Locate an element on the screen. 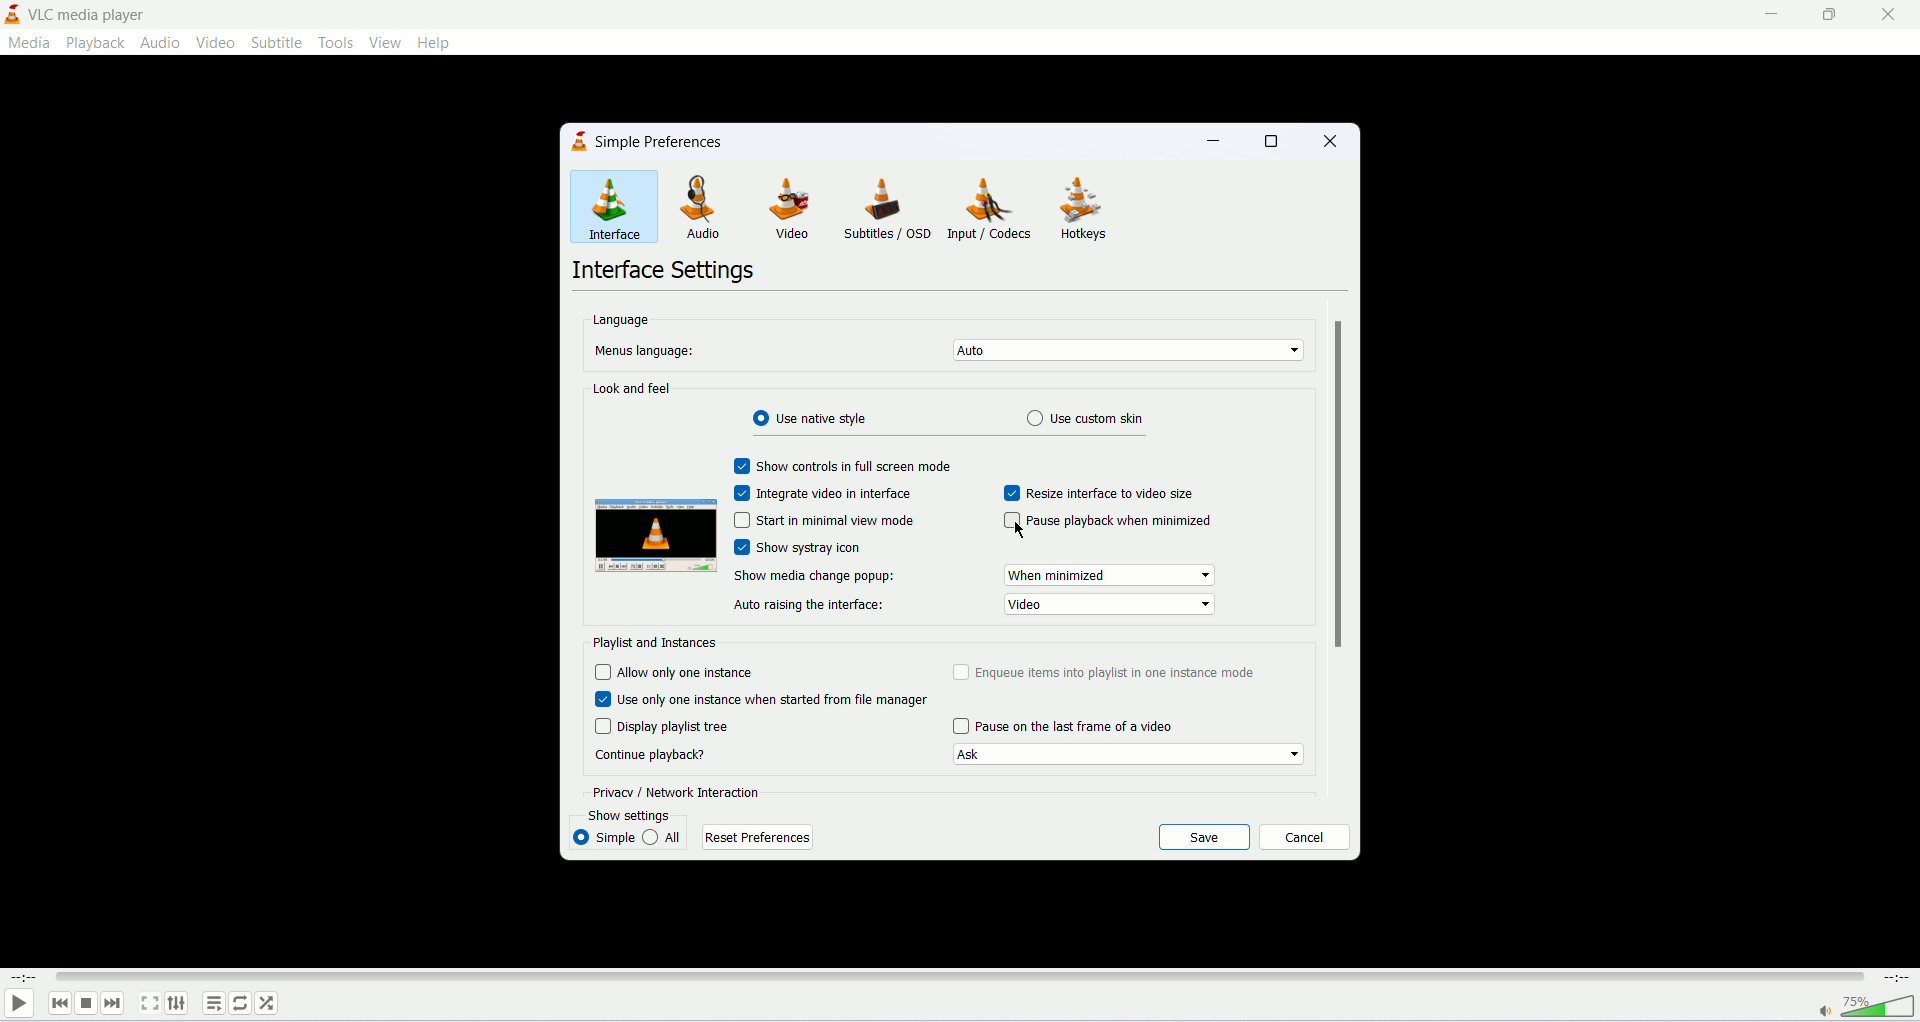 The width and height of the screenshot is (1920, 1022). save is located at coordinates (1204, 838).